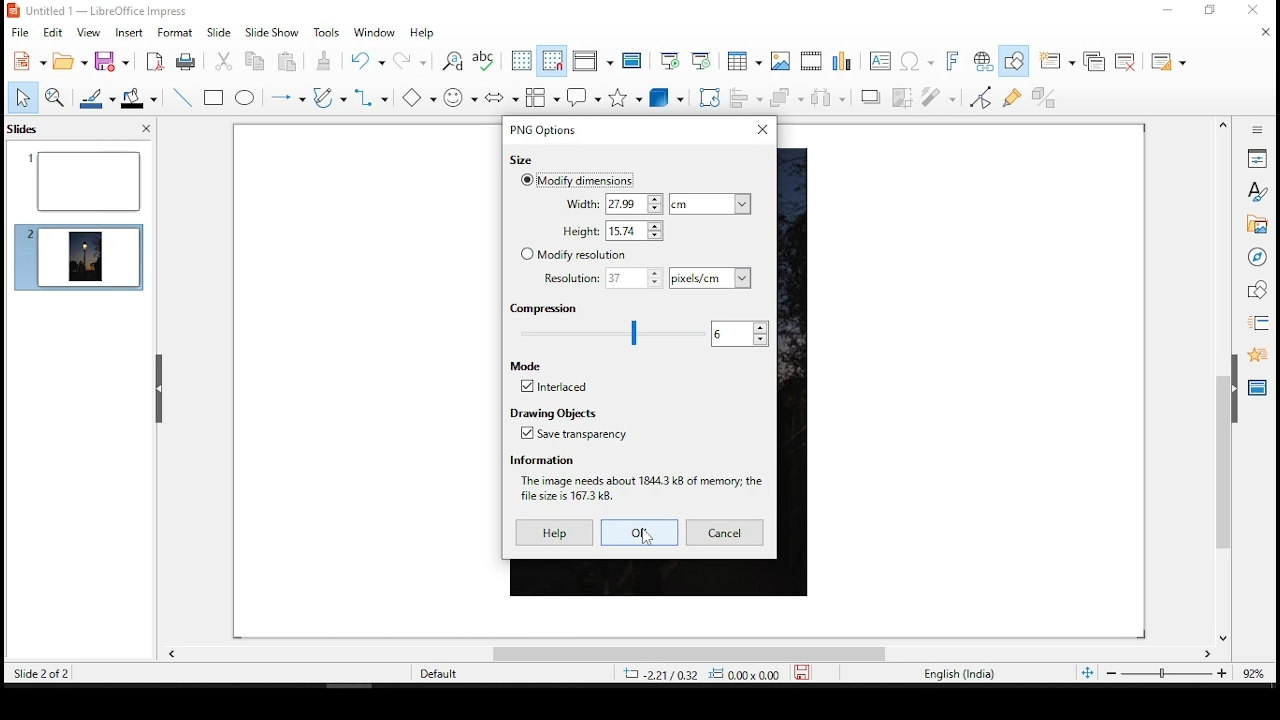 Image resolution: width=1280 pixels, height=720 pixels. Describe the element at coordinates (1059, 60) in the screenshot. I see `new slide` at that location.